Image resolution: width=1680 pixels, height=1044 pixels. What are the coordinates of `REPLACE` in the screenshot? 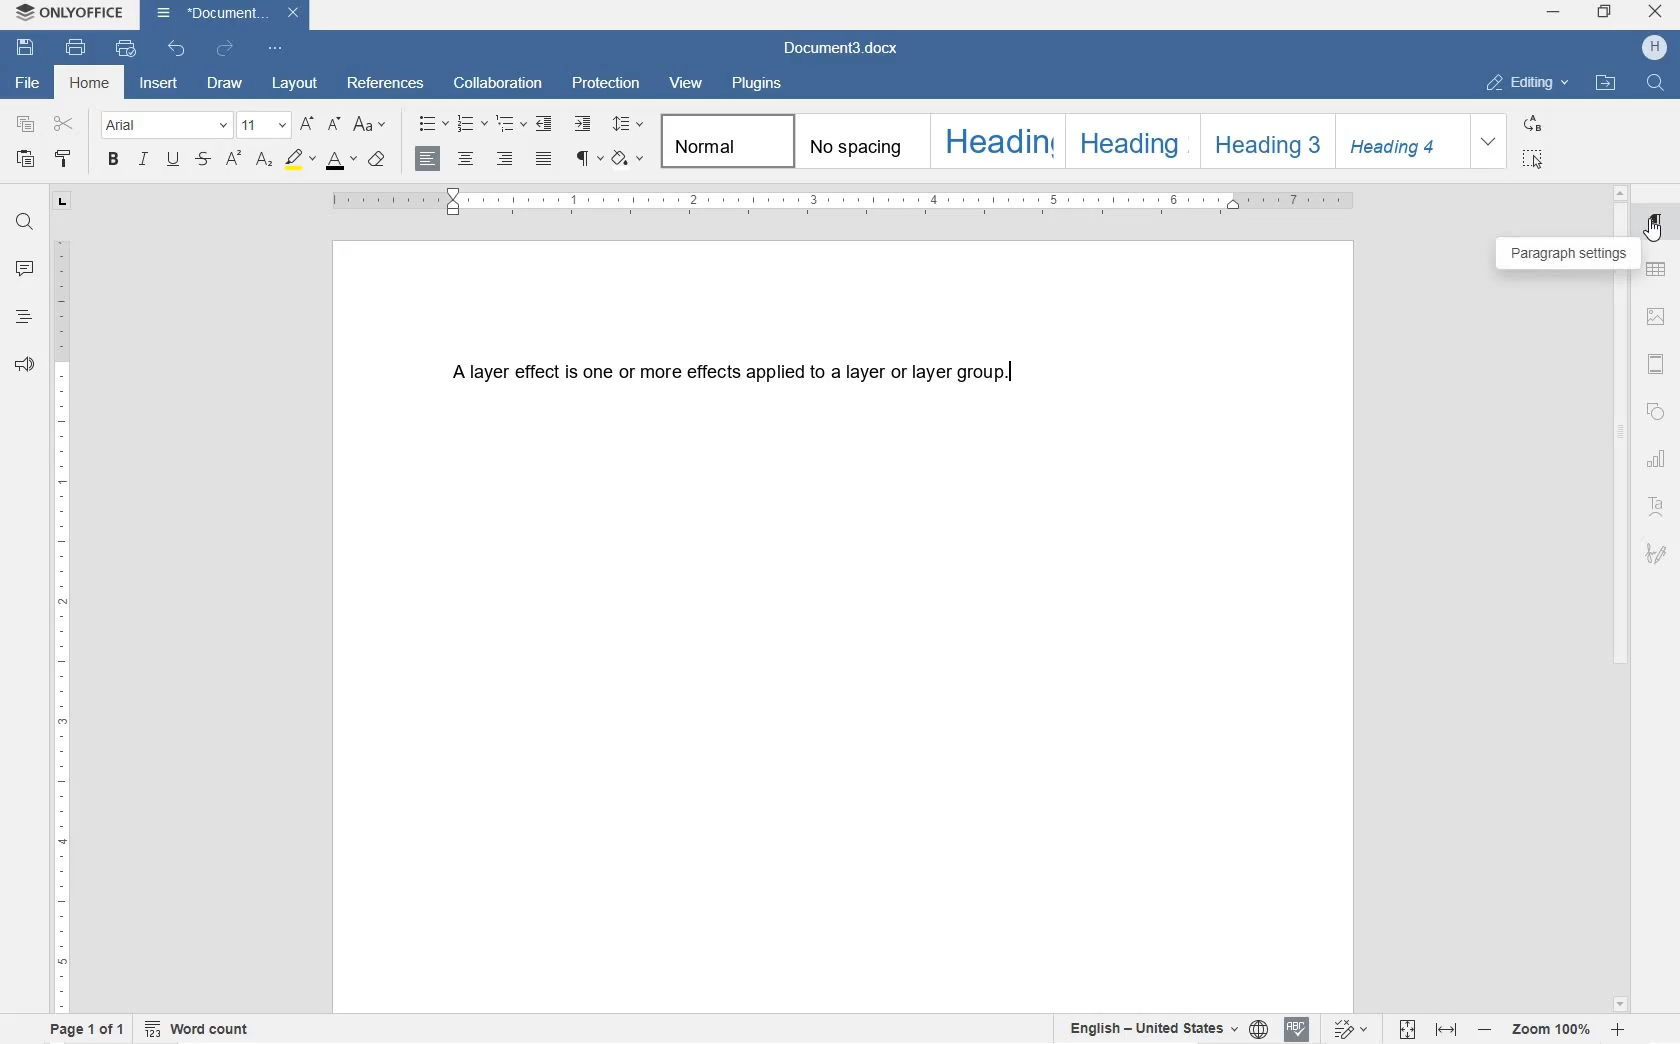 It's located at (1531, 122).